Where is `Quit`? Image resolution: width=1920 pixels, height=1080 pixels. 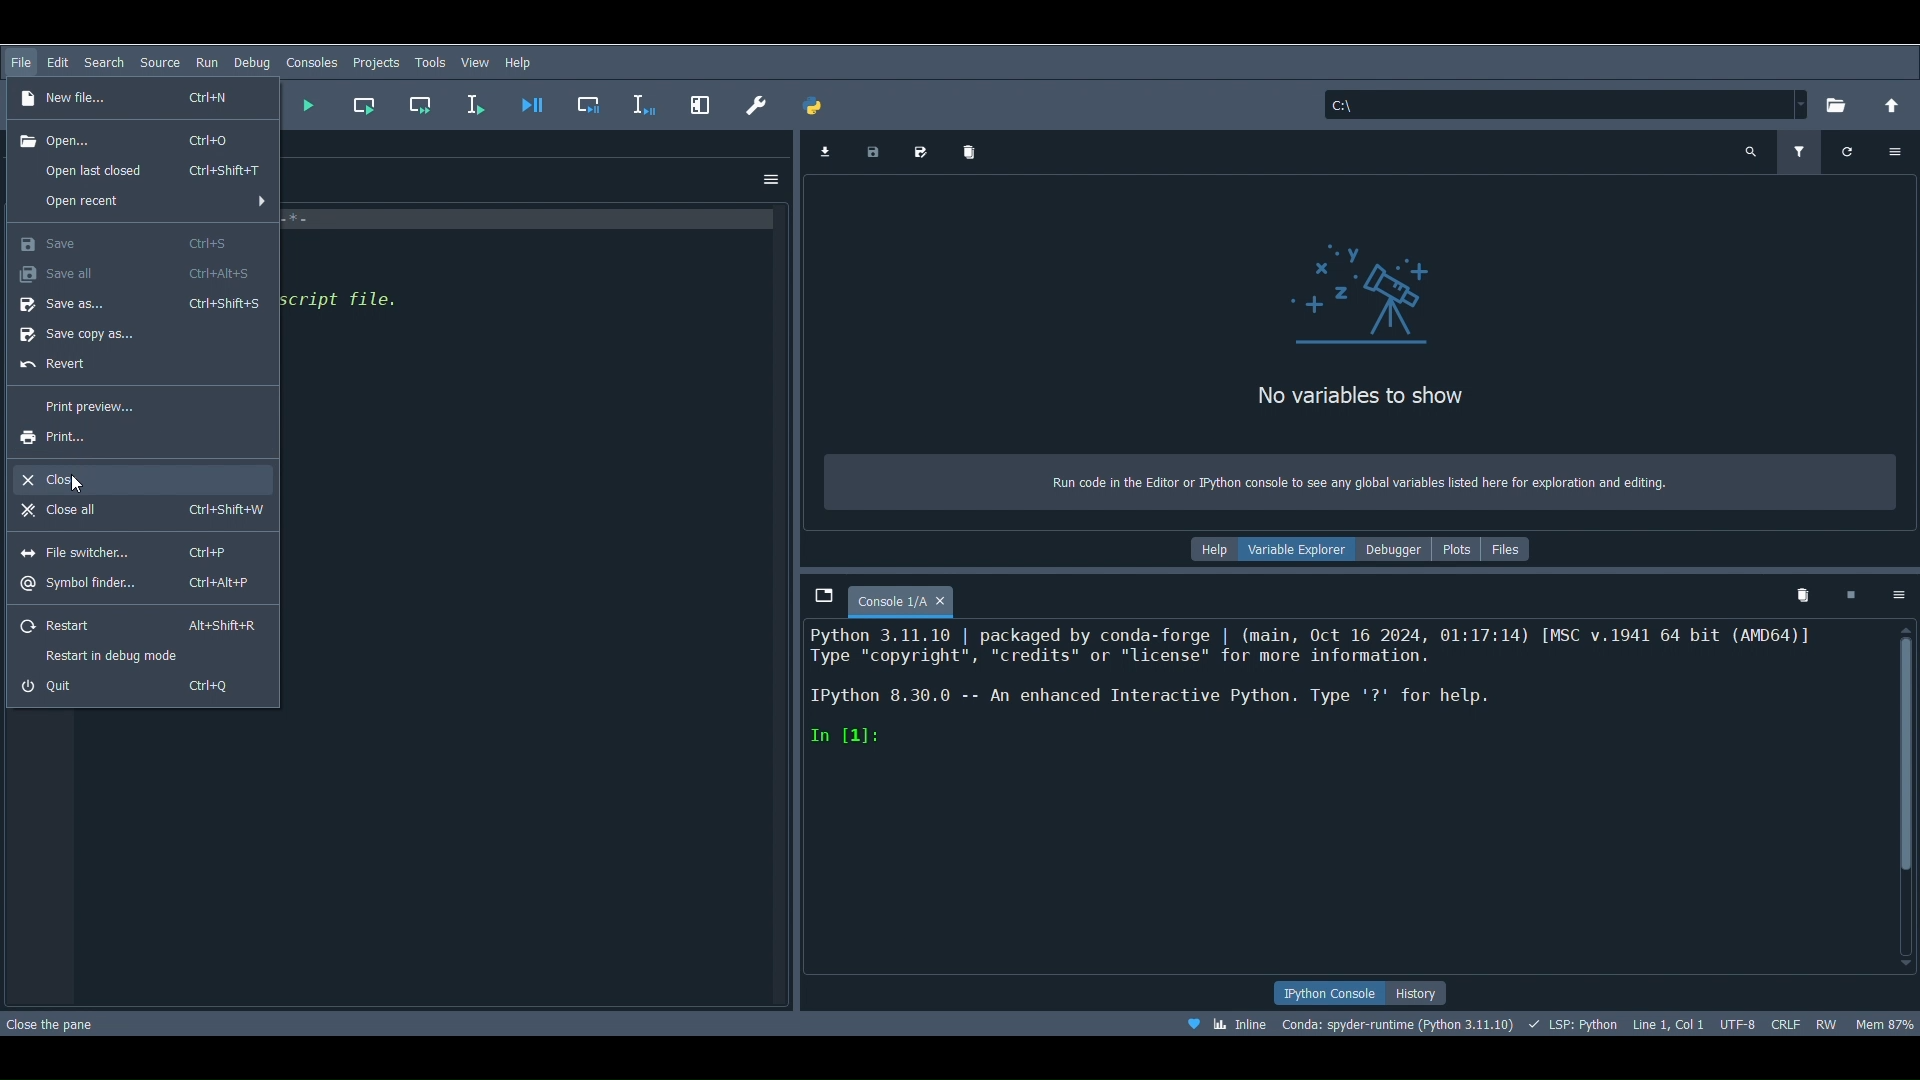 Quit is located at coordinates (133, 685).